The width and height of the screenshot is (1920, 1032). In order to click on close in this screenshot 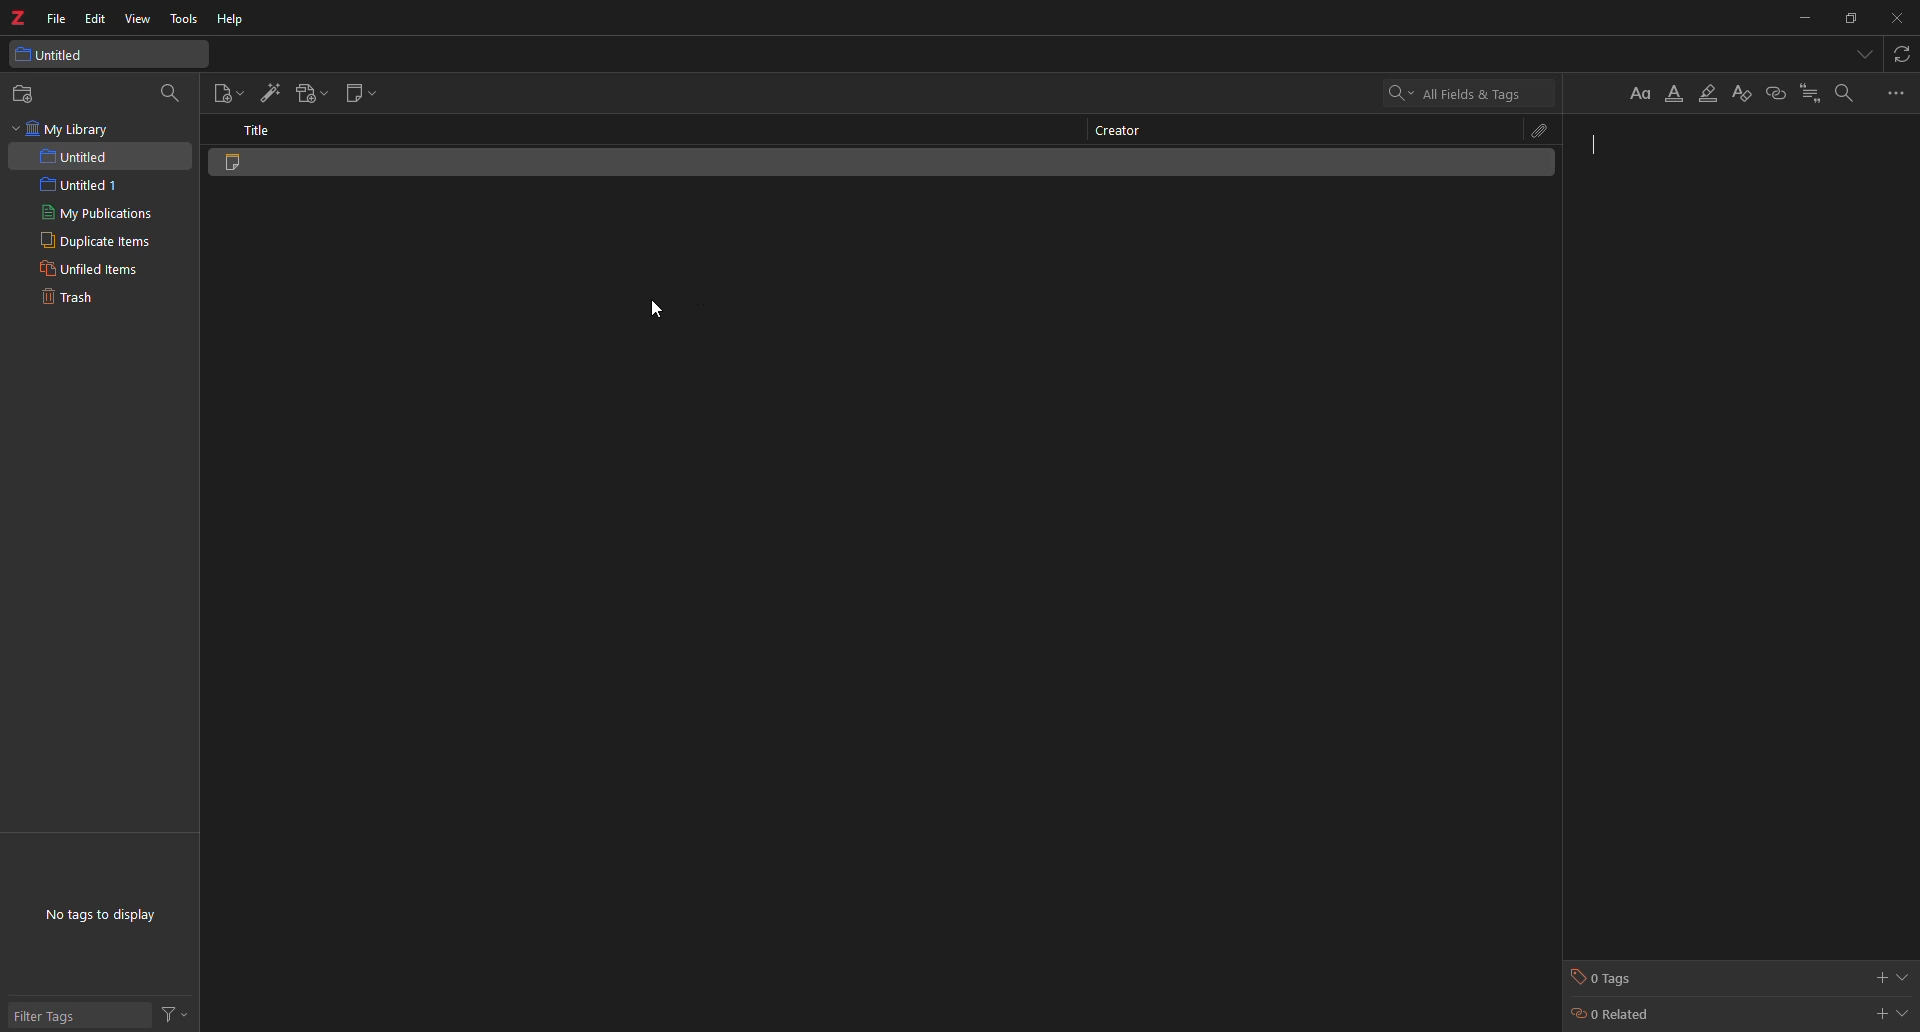, I will do `click(1898, 19)`.